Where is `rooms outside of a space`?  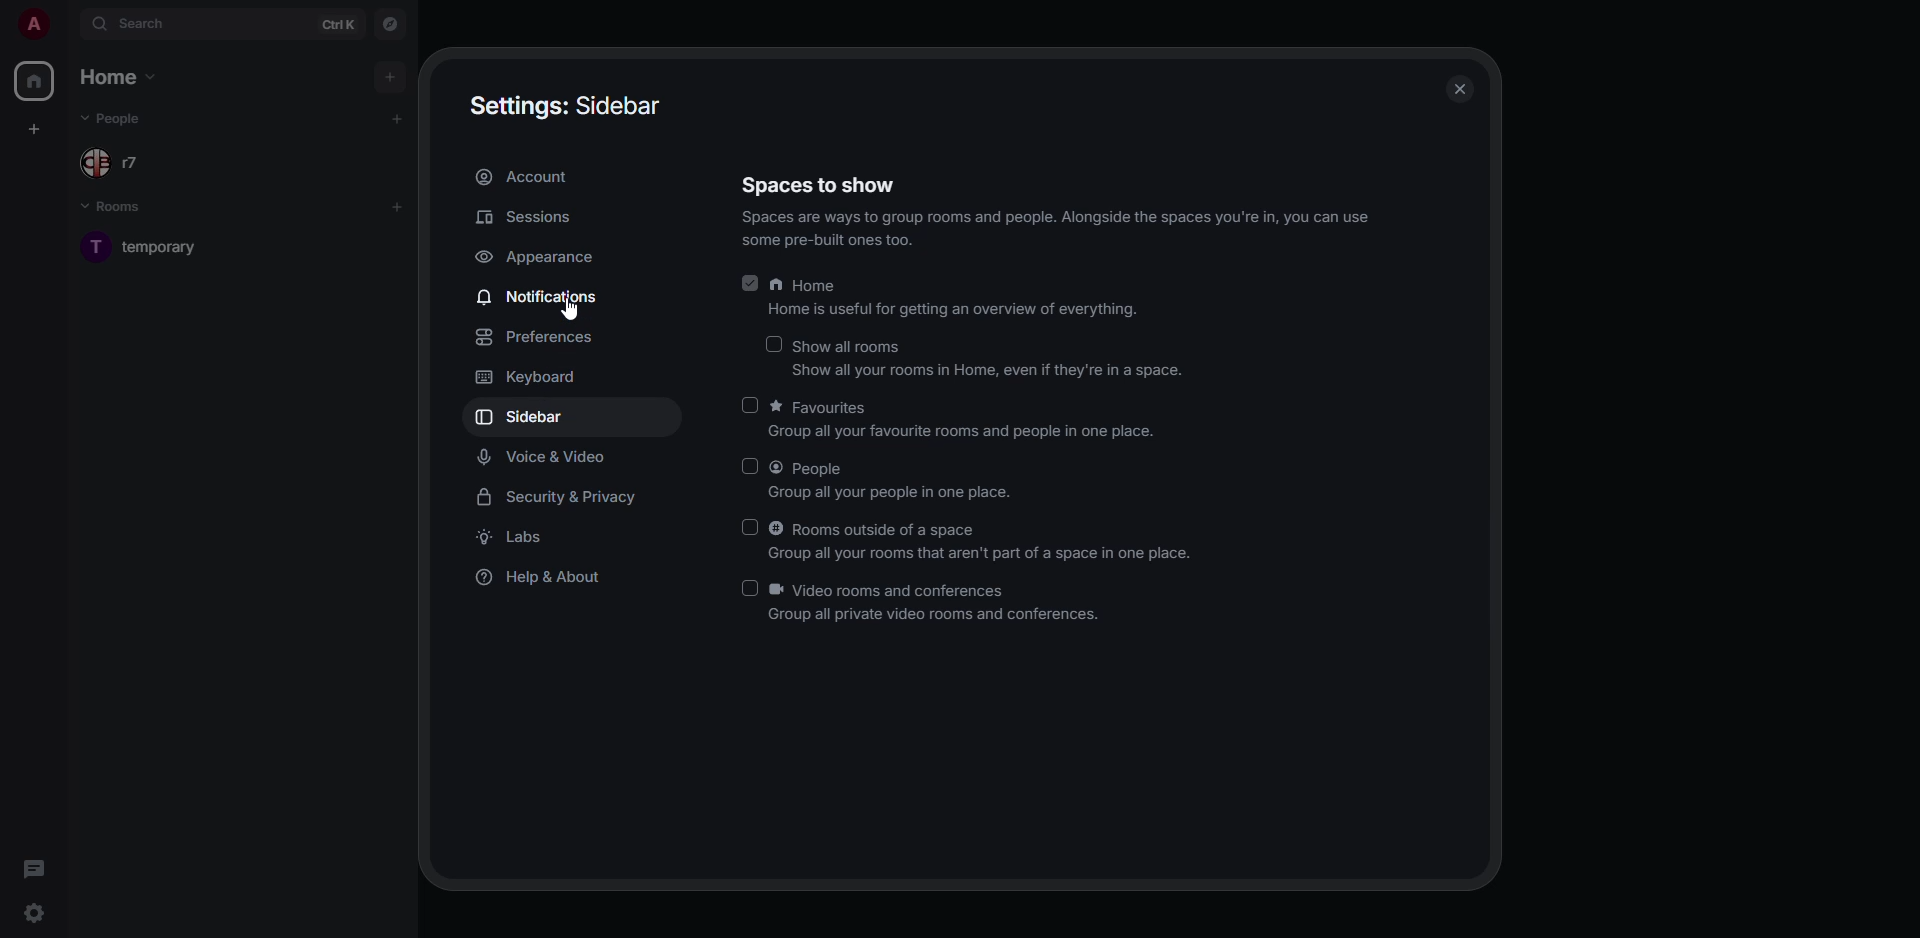
rooms outside of a space is located at coordinates (988, 541).